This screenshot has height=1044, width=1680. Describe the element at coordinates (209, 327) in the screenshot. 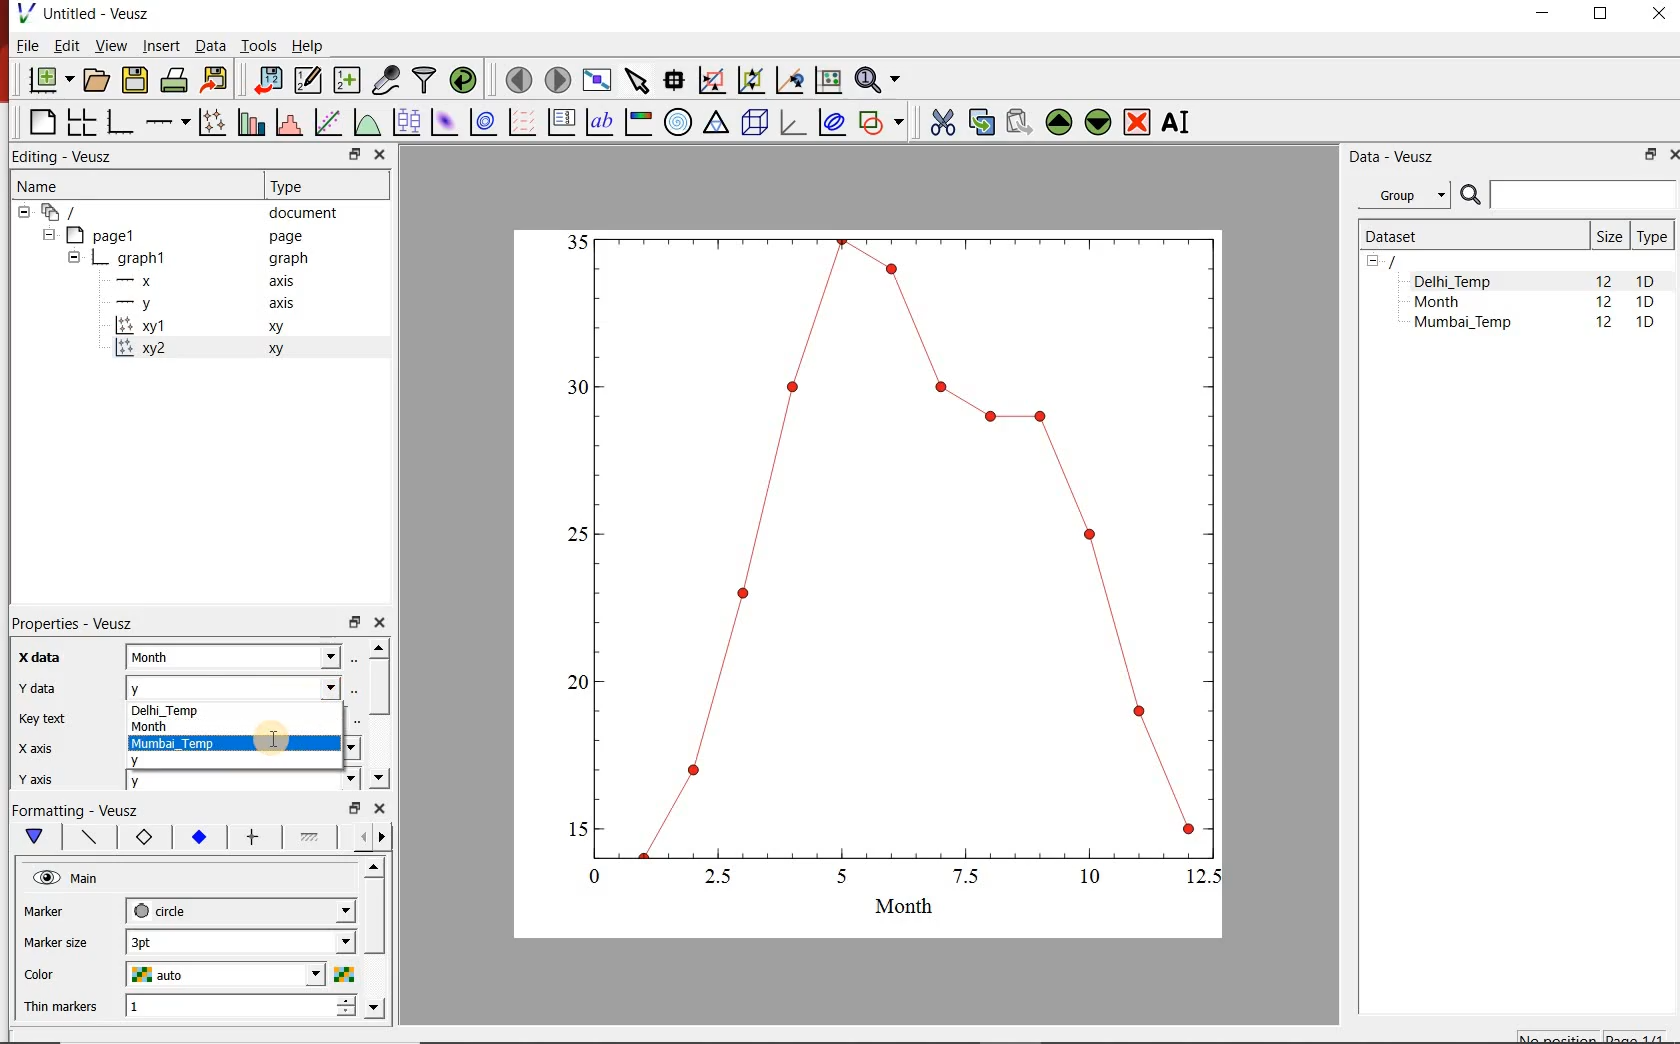

I see `xy1` at that location.